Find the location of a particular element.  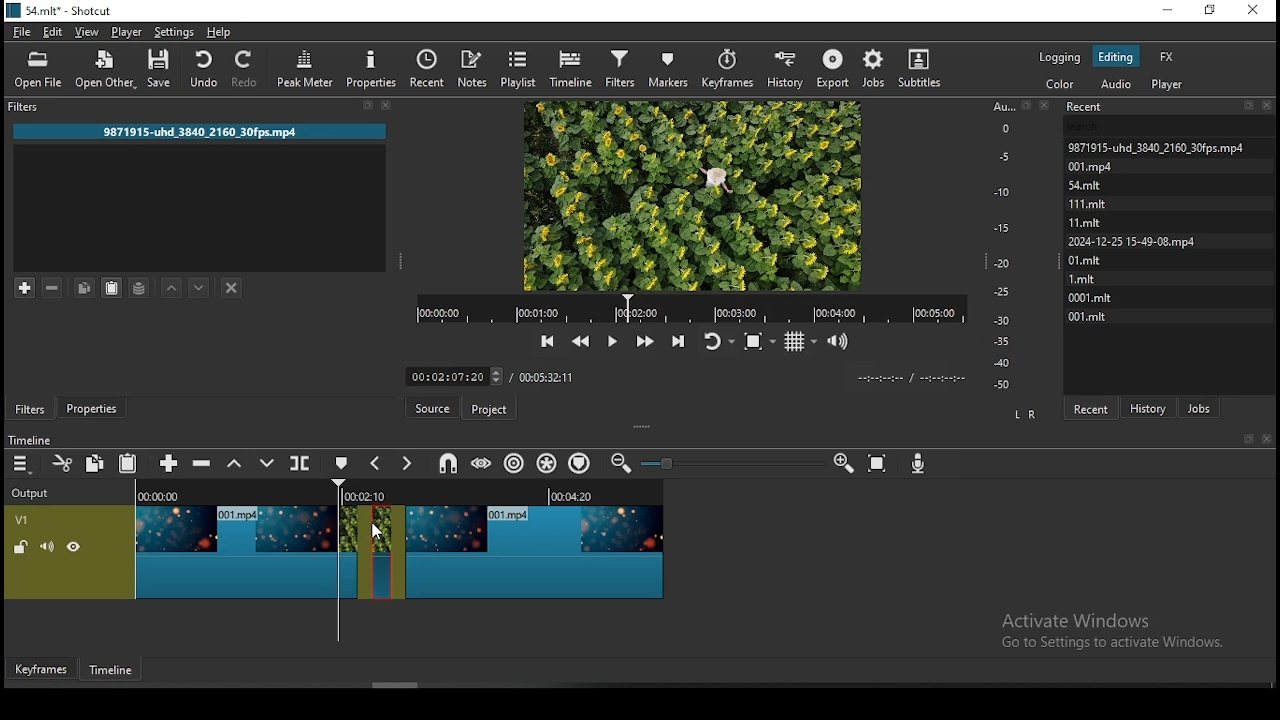

settings is located at coordinates (173, 33).